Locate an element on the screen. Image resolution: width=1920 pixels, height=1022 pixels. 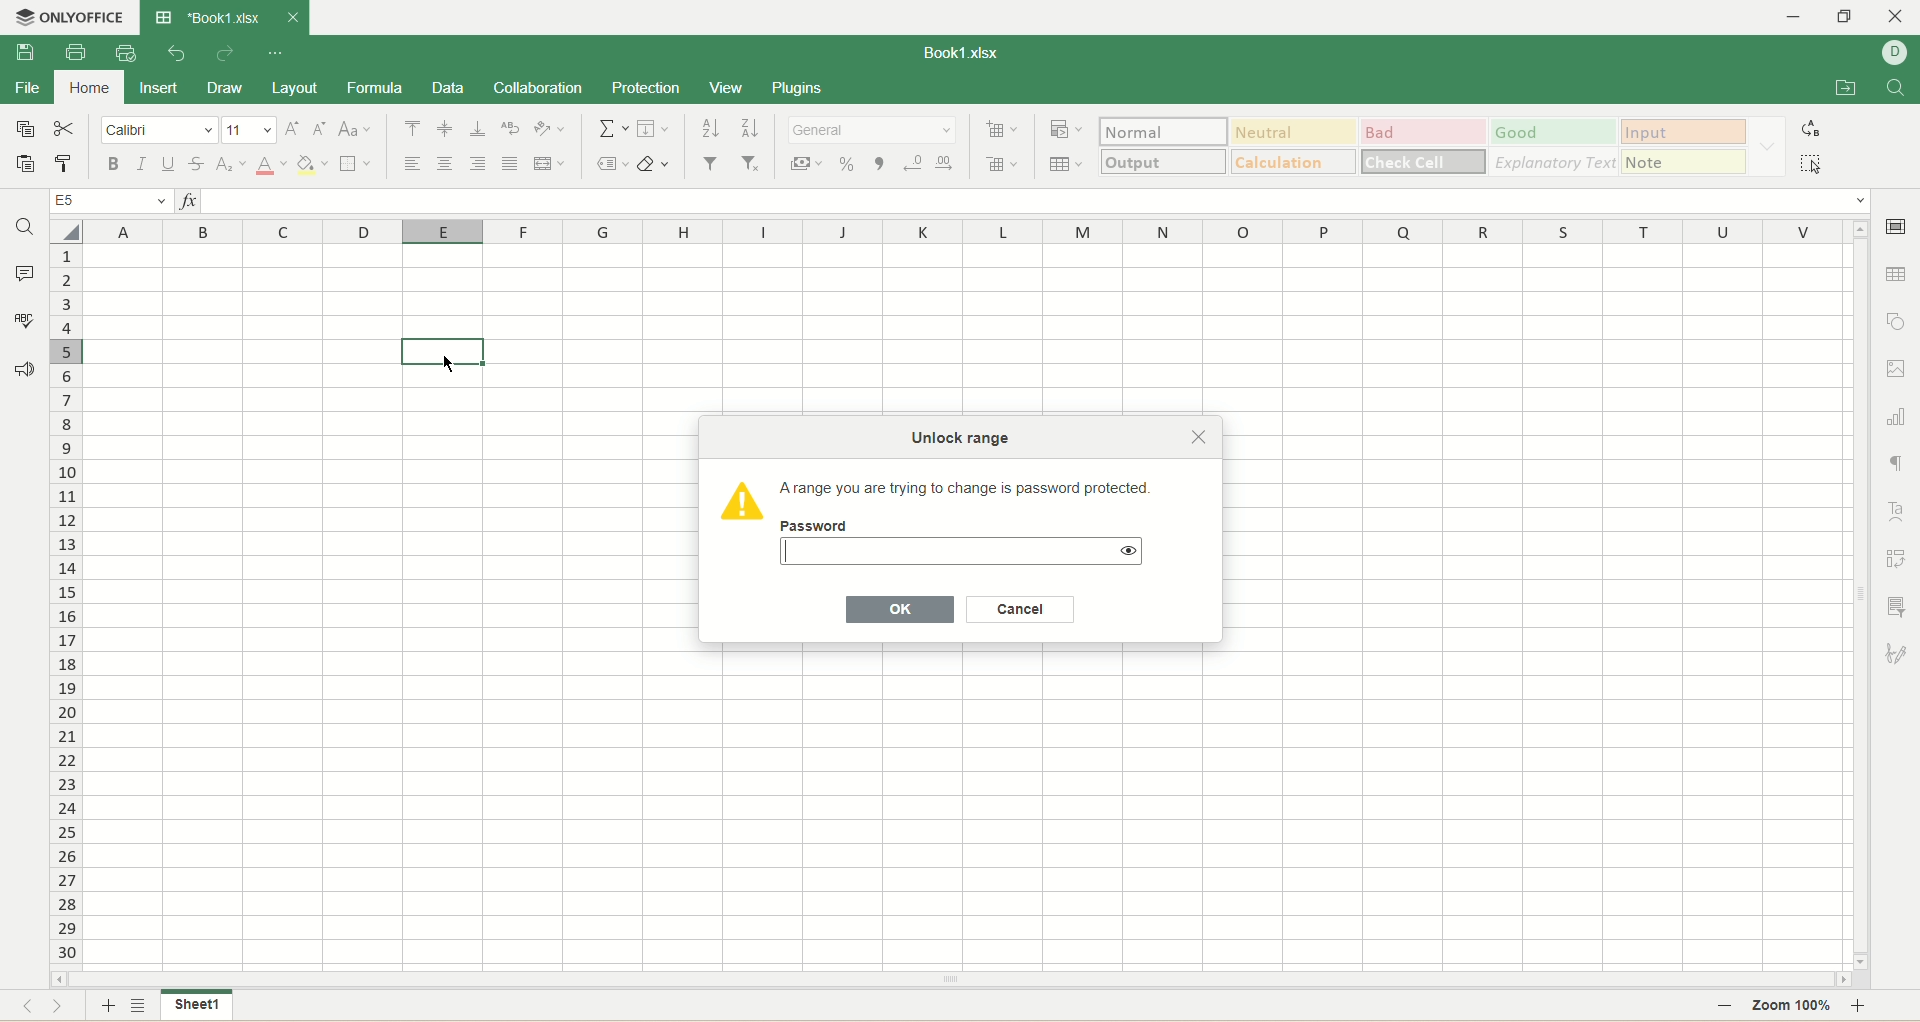
Close is located at coordinates (1193, 438).